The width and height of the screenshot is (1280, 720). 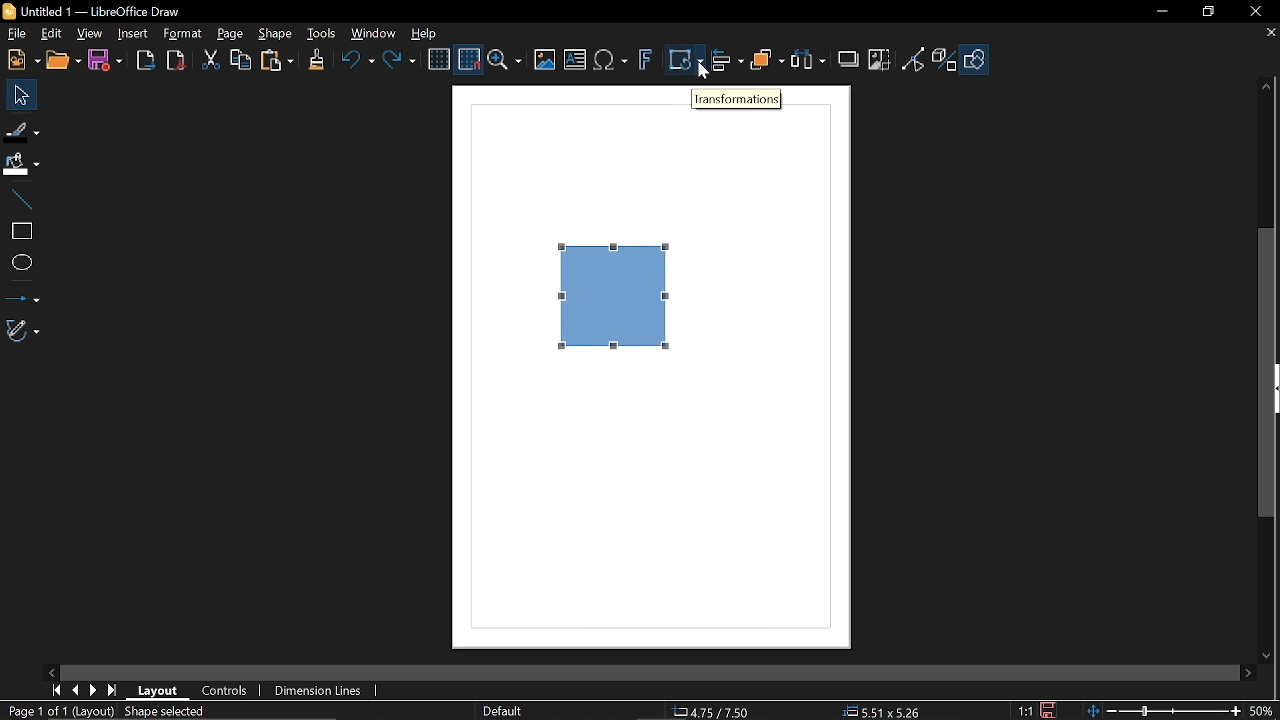 I want to click on insert fontwork, so click(x=643, y=60).